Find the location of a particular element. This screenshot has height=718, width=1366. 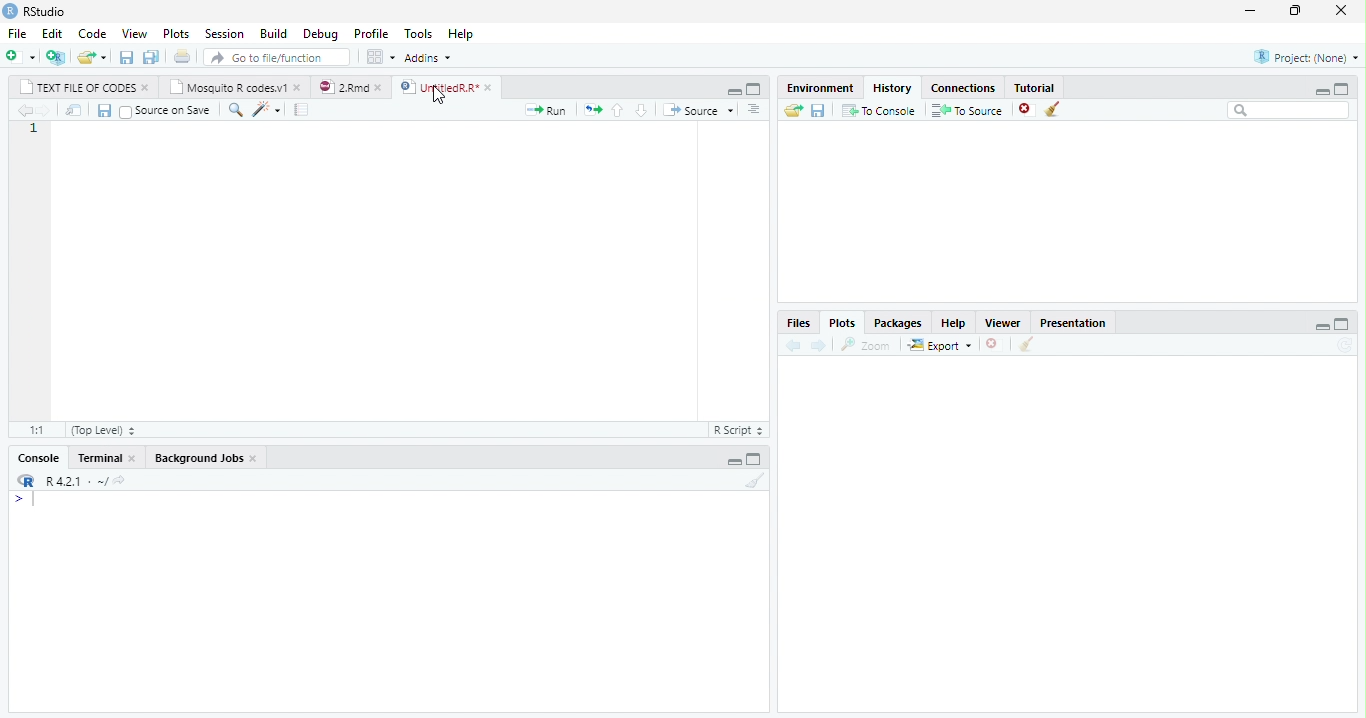

run is located at coordinates (549, 109).